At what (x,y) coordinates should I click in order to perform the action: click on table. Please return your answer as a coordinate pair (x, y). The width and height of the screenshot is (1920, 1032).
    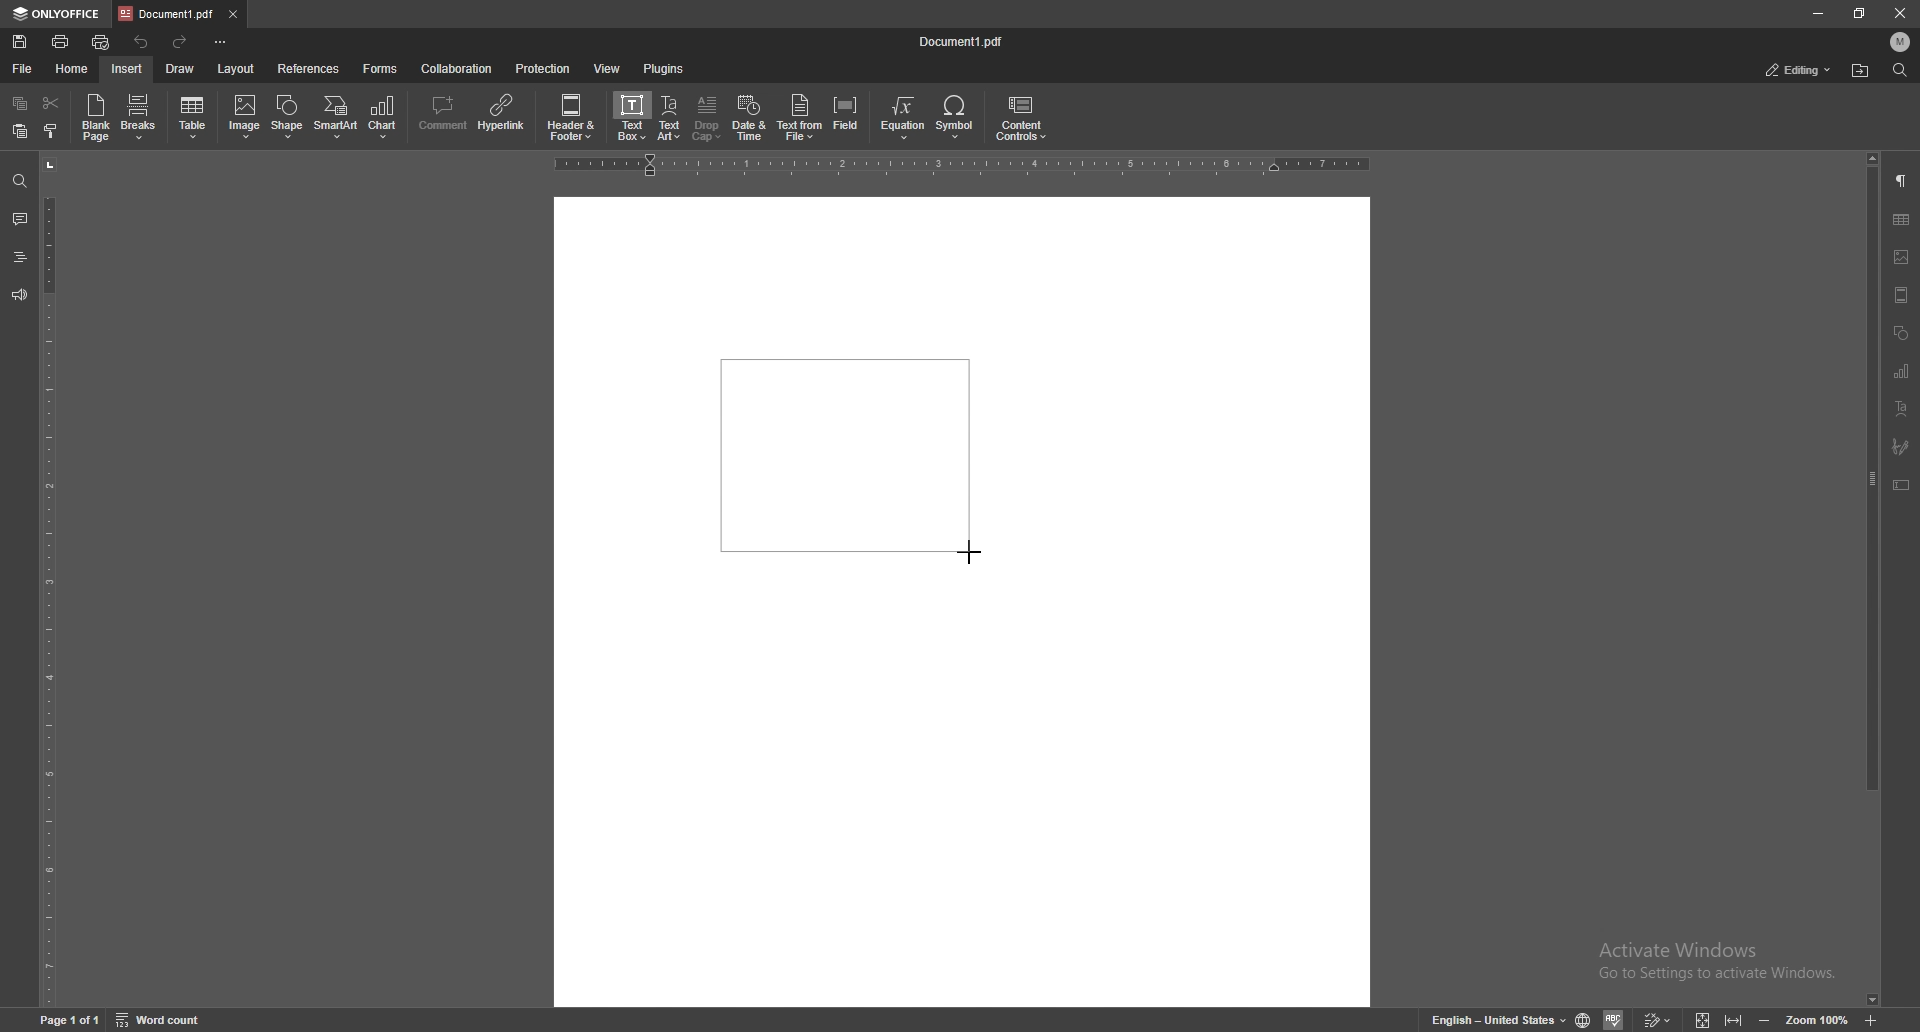
    Looking at the image, I should click on (1902, 220).